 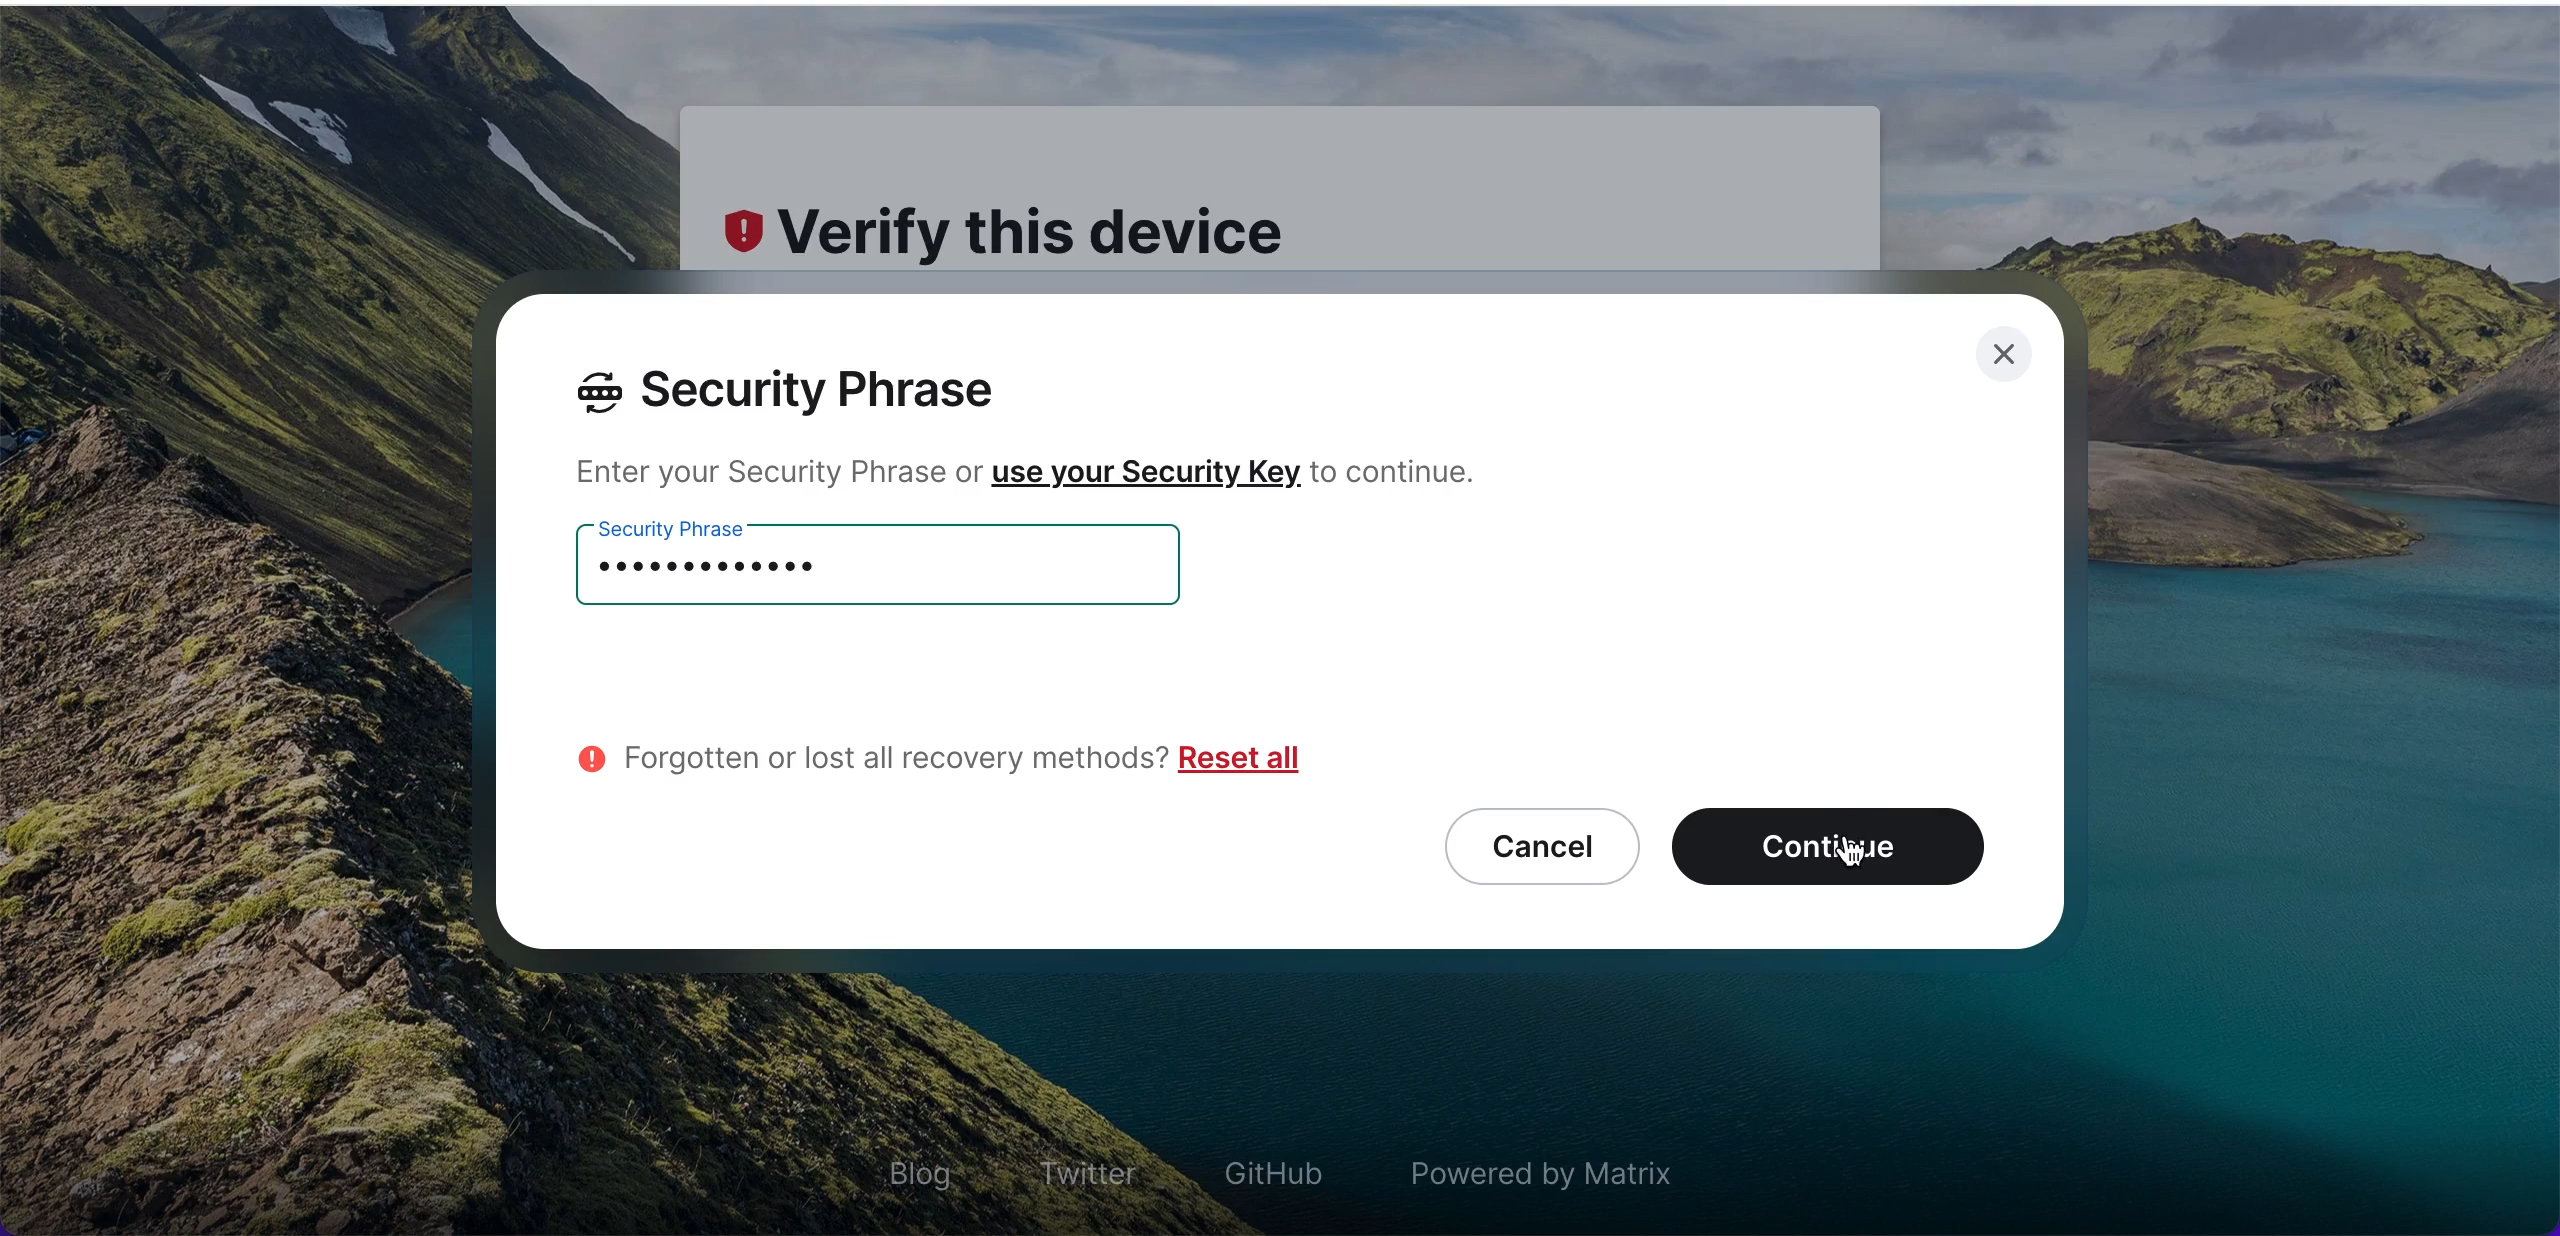 What do you see at coordinates (771, 475) in the screenshot?
I see `enter your security phrase or` at bounding box center [771, 475].